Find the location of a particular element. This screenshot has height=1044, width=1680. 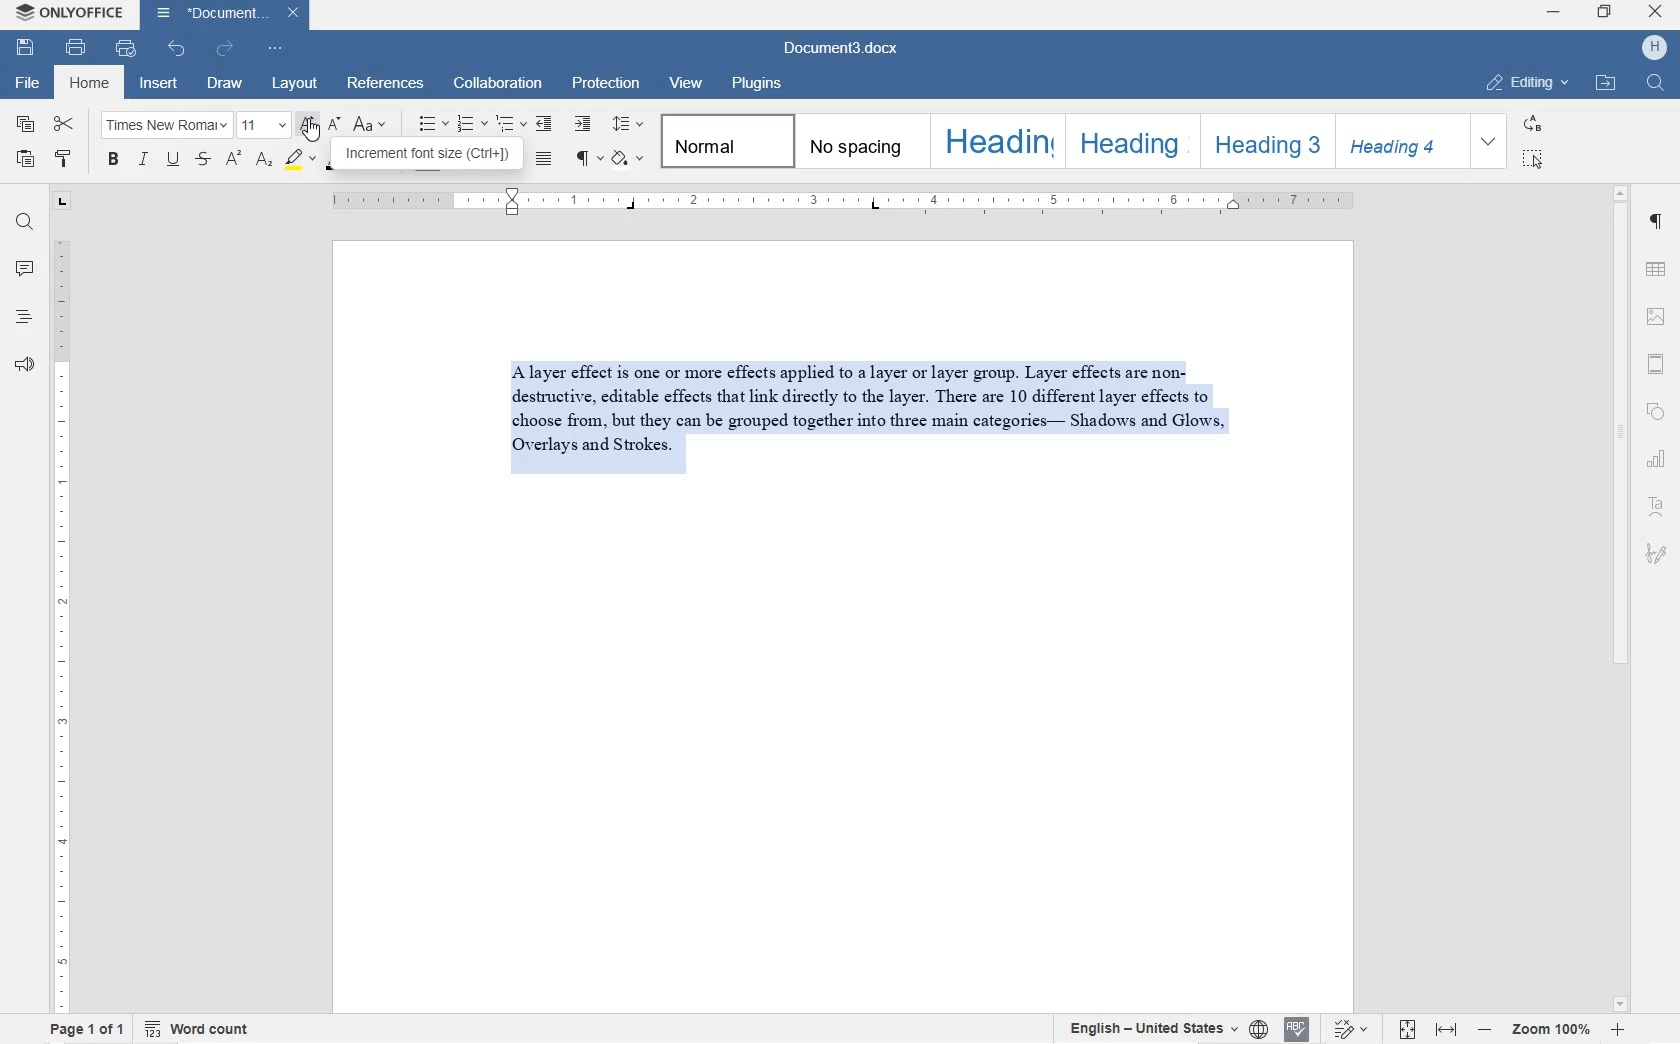

SUPERSCRIPT is located at coordinates (233, 162).